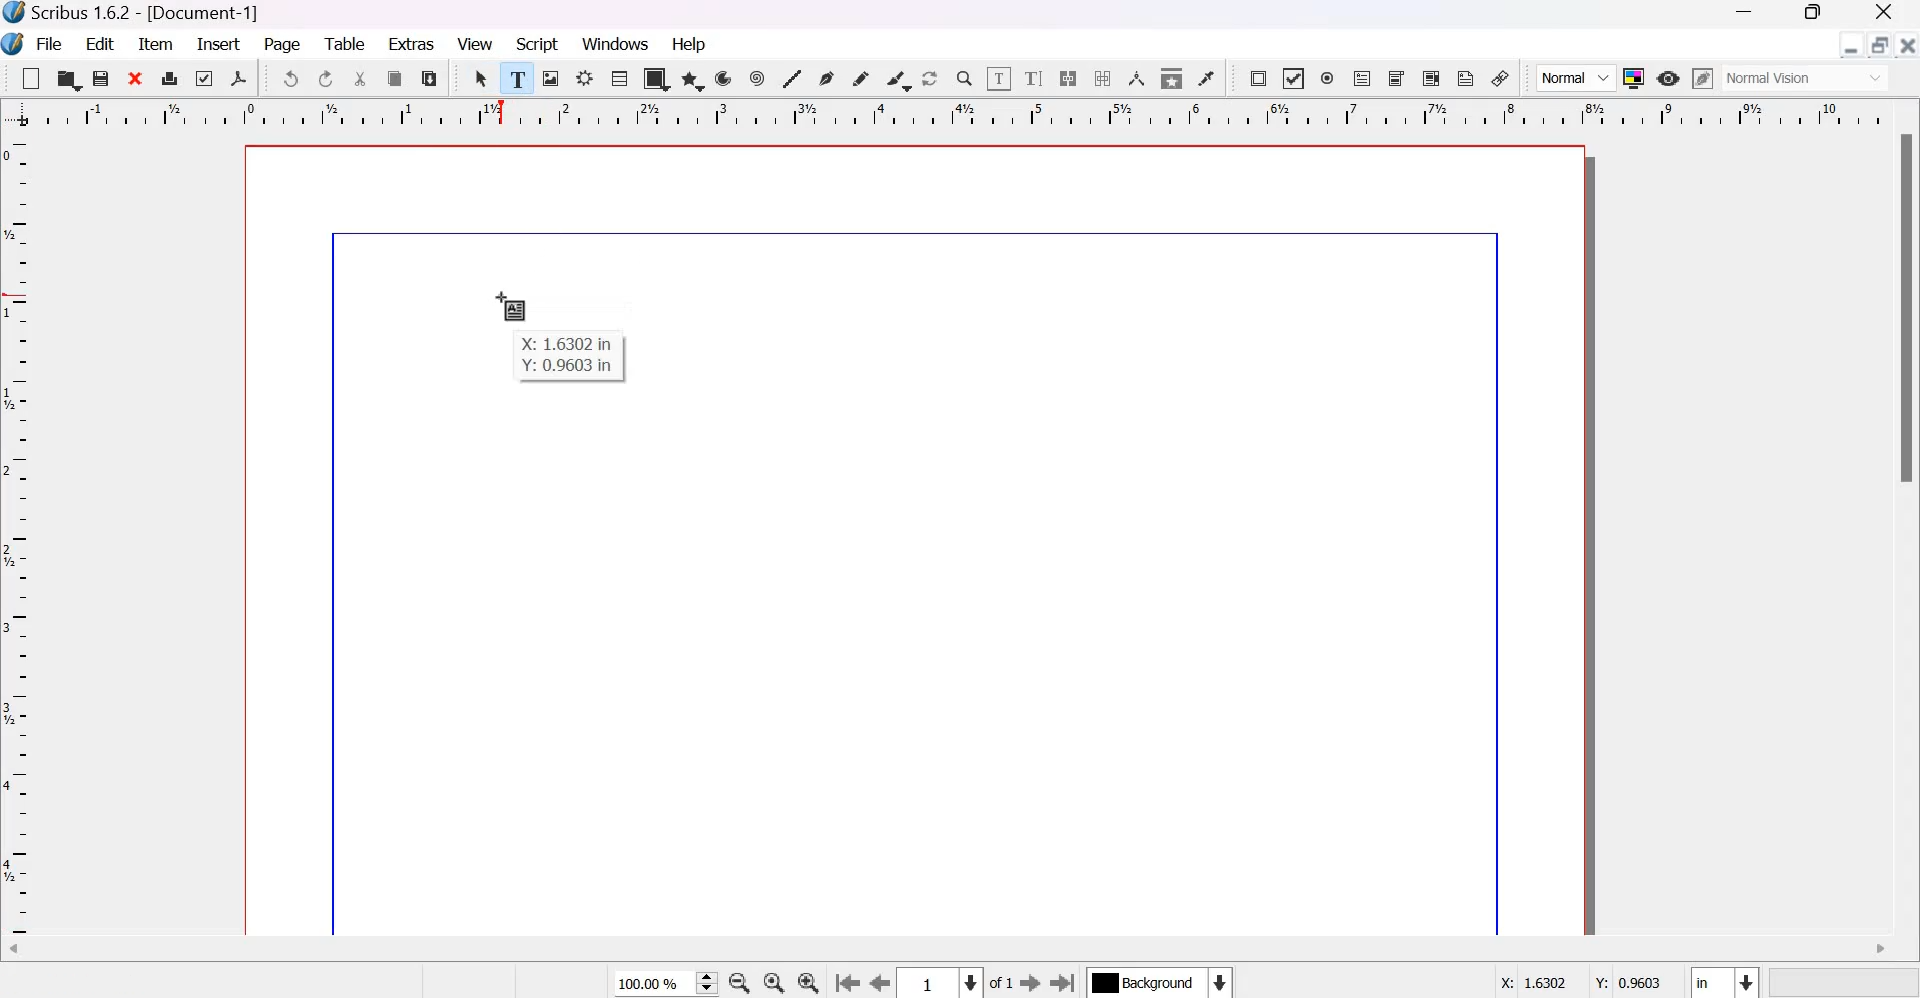  What do you see at coordinates (1526, 982) in the screenshot?
I see `X: 1.6302` at bounding box center [1526, 982].